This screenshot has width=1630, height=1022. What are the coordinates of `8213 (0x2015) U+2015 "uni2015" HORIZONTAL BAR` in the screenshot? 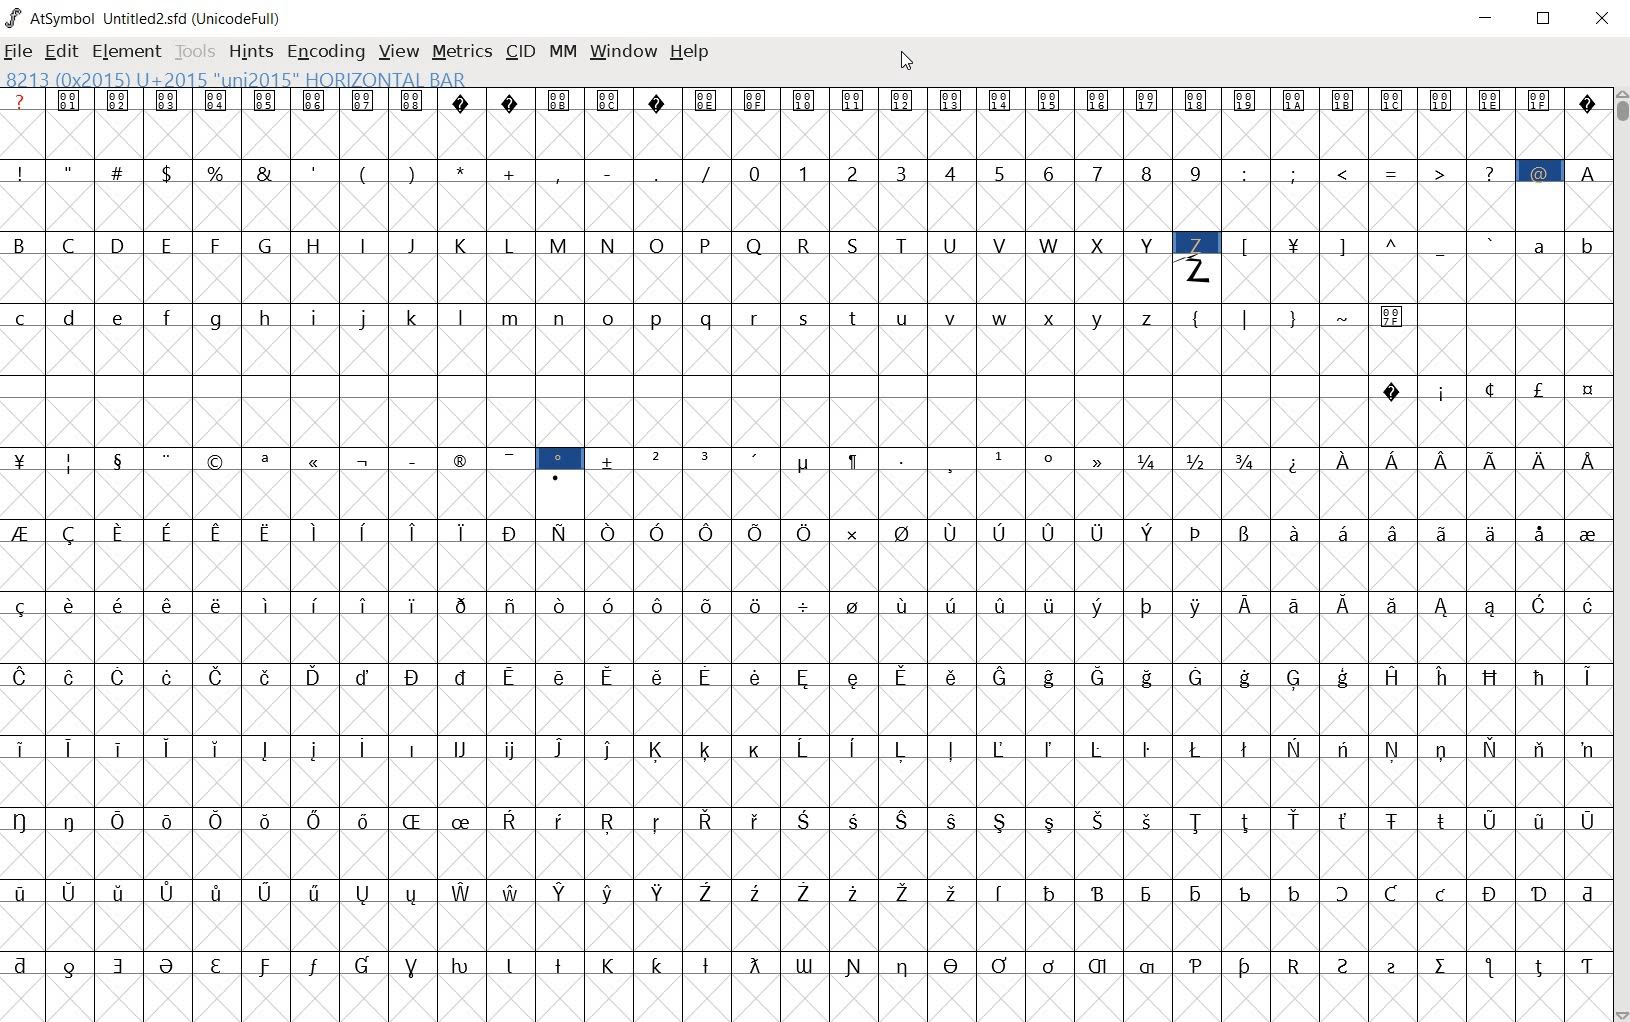 It's located at (234, 79).